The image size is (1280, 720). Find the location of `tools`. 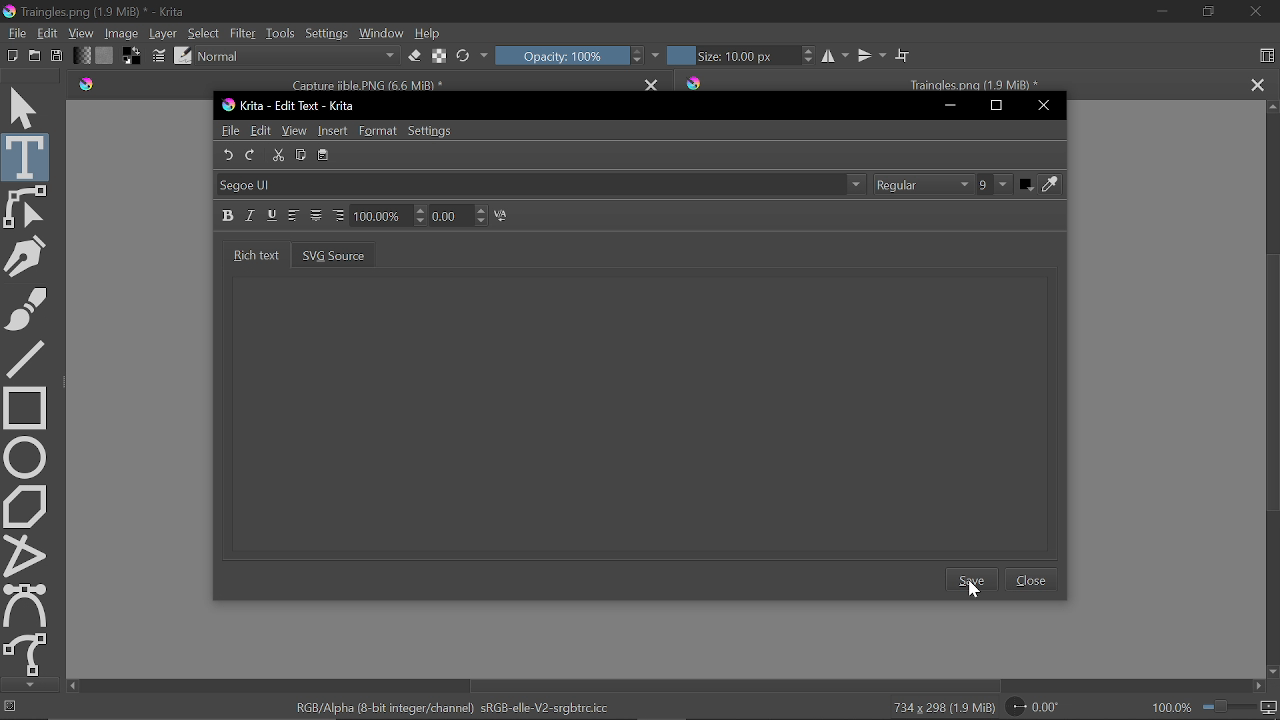

tools is located at coordinates (278, 33).